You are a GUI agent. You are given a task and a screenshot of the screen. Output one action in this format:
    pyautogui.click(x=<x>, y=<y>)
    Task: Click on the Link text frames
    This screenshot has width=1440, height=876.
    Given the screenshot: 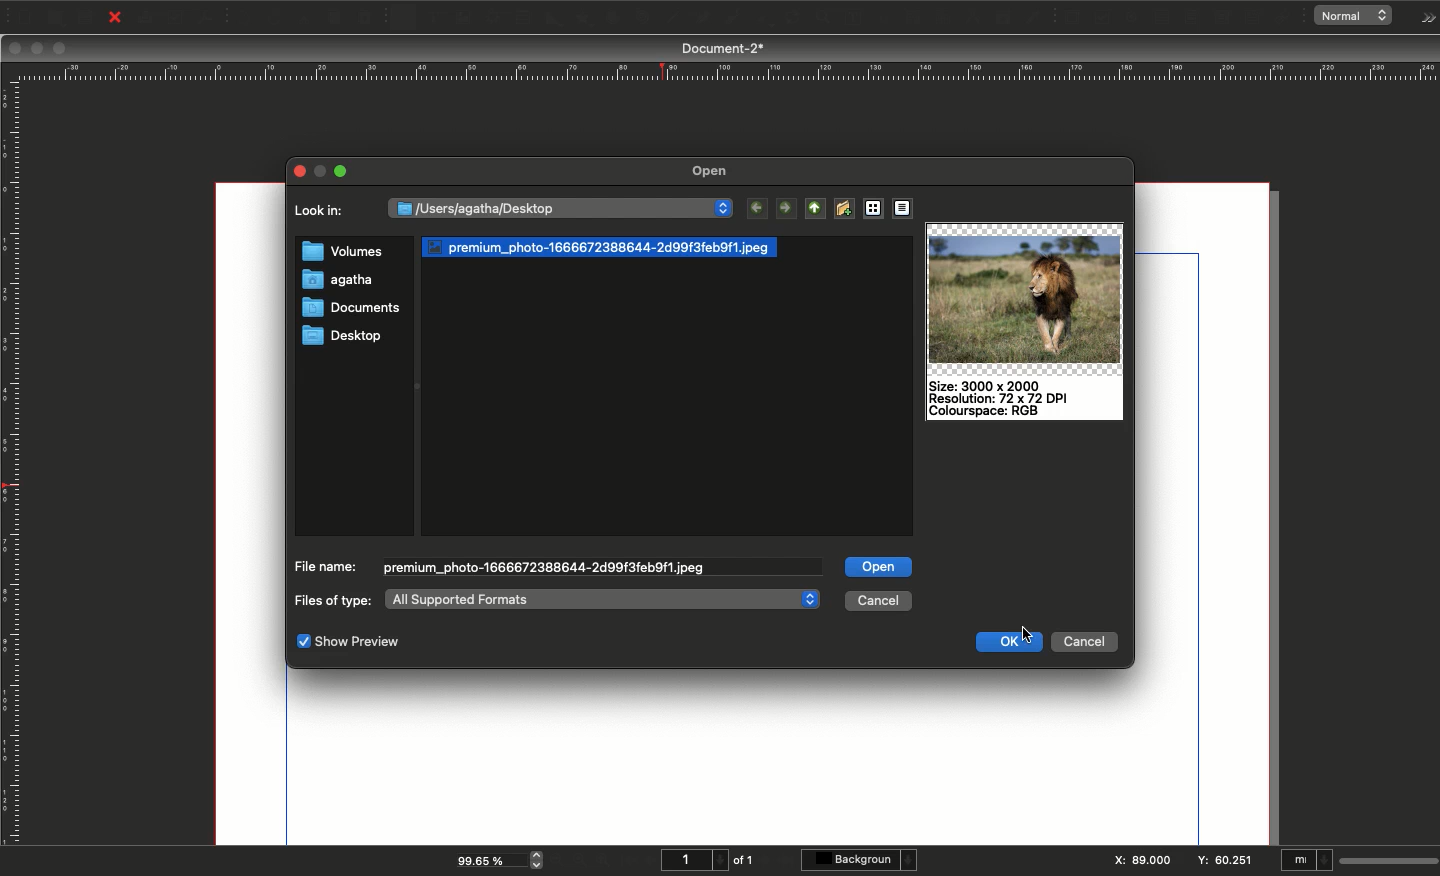 What is the action you would take?
    pyautogui.click(x=905, y=17)
    